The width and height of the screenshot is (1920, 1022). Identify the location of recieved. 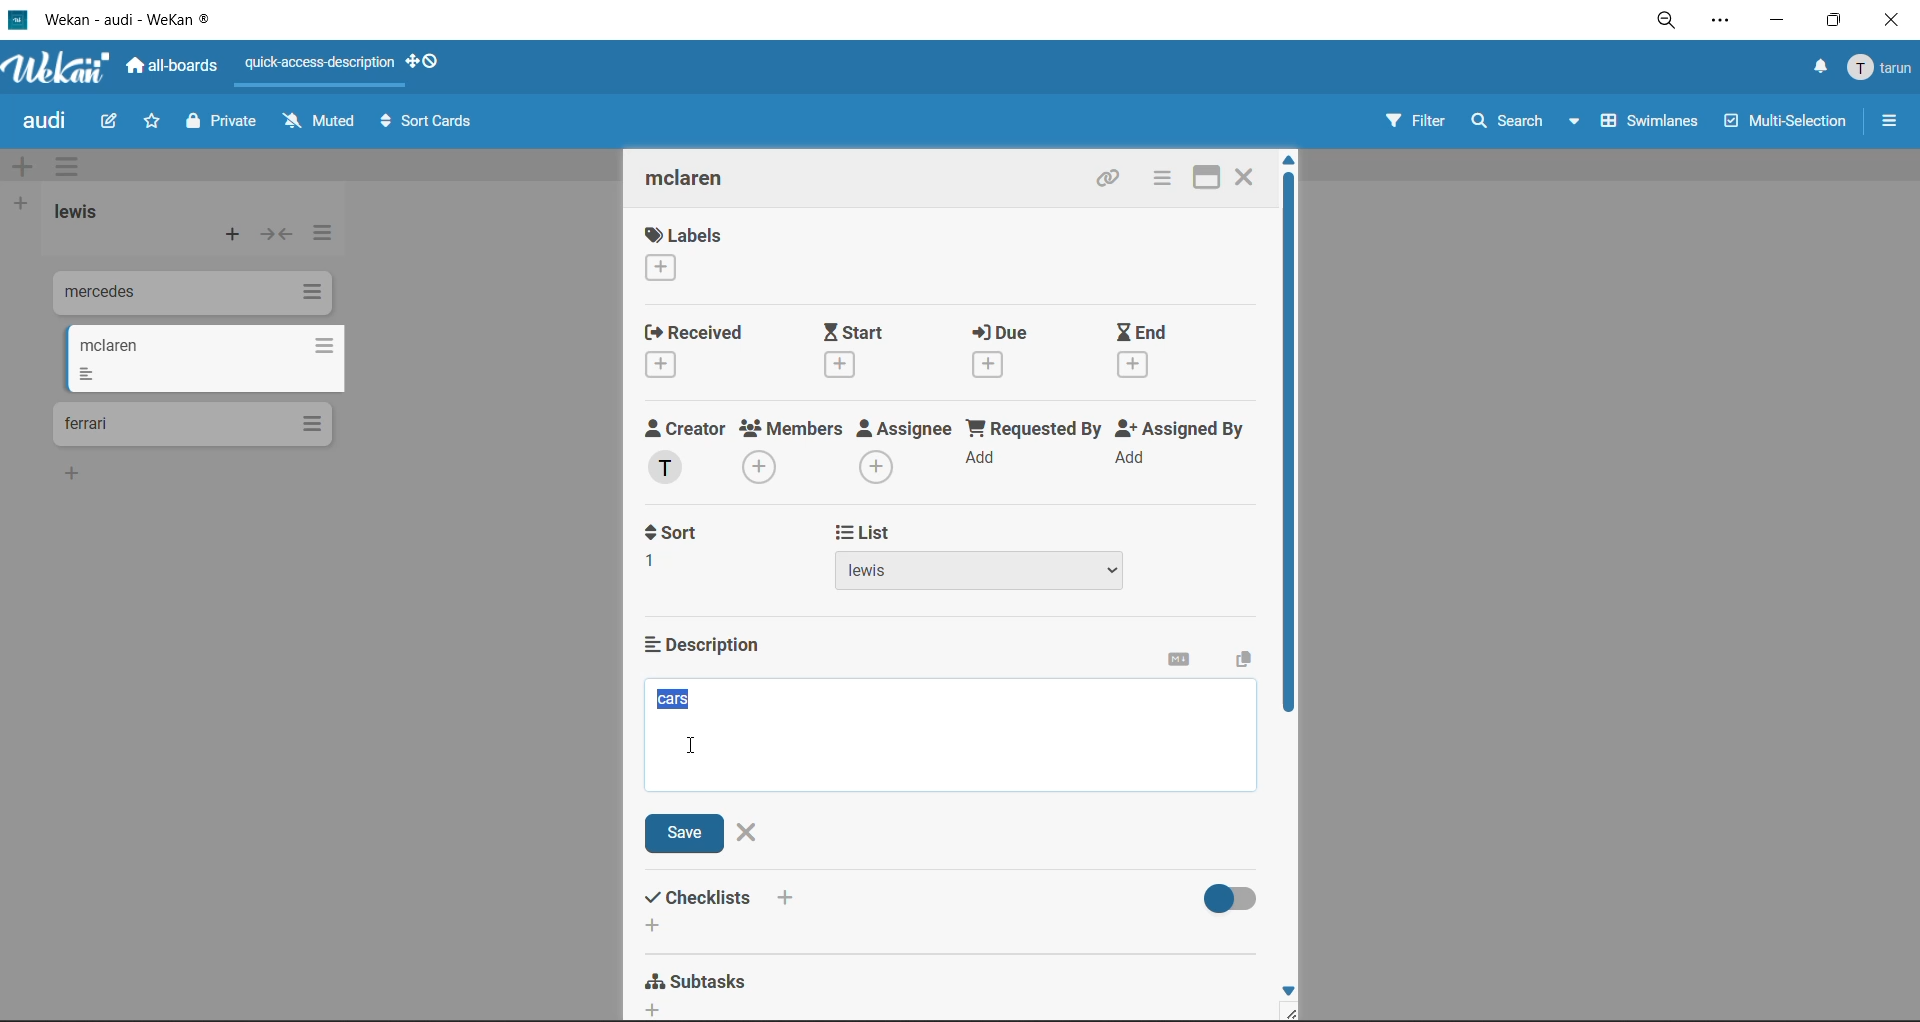
(701, 350).